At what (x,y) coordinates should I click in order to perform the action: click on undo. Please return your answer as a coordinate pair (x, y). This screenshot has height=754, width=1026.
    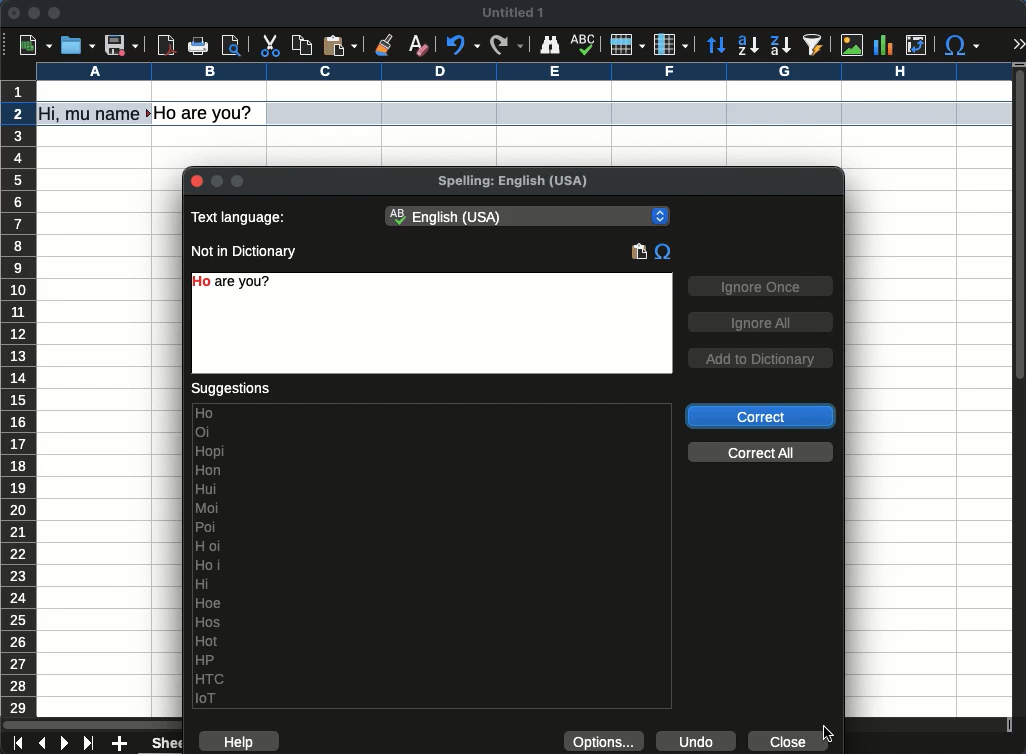
    Looking at the image, I should click on (696, 741).